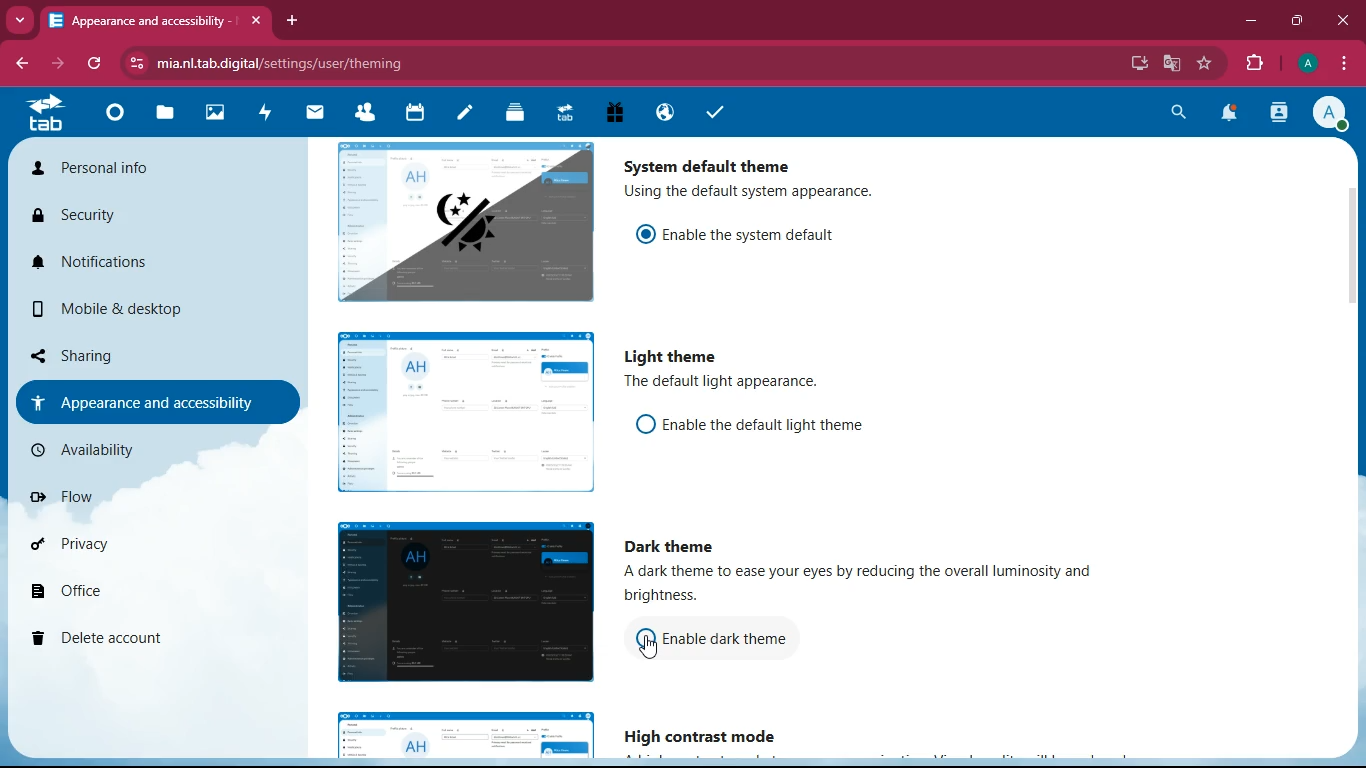 This screenshot has height=768, width=1366. What do you see at coordinates (463, 414) in the screenshot?
I see `image` at bounding box center [463, 414].